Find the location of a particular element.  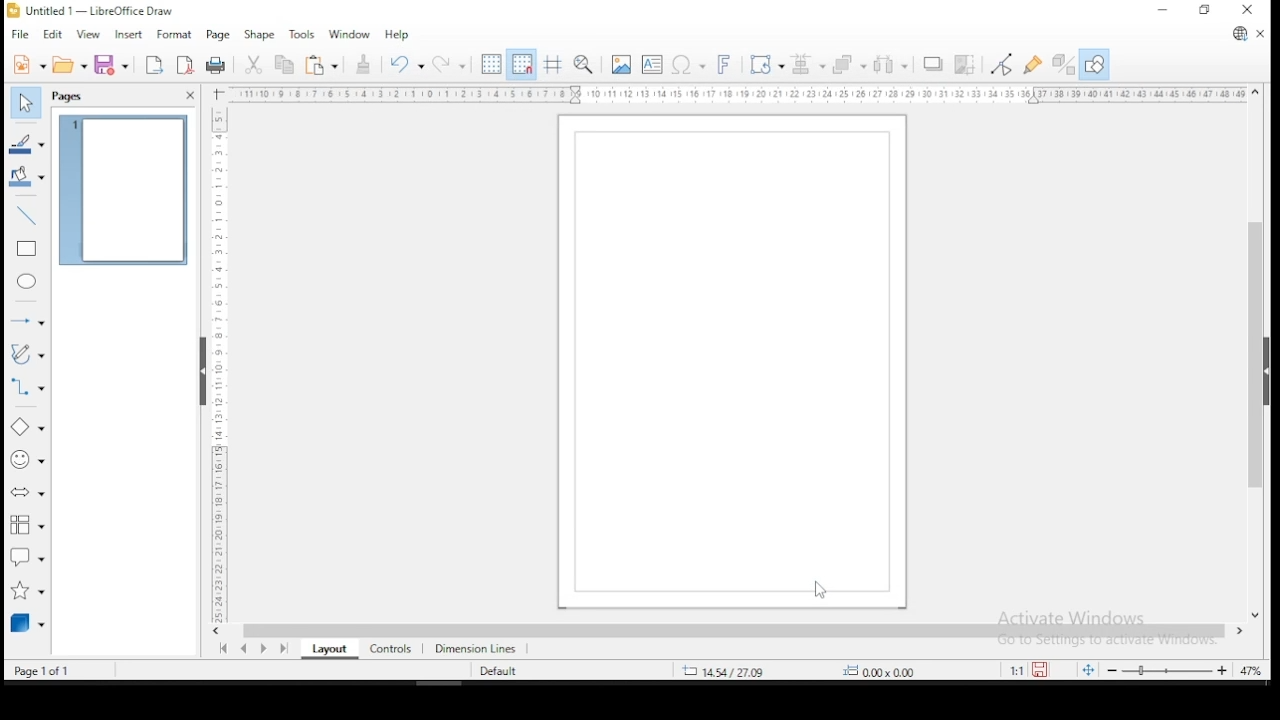

show draw functions is located at coordinates (1093, 65).